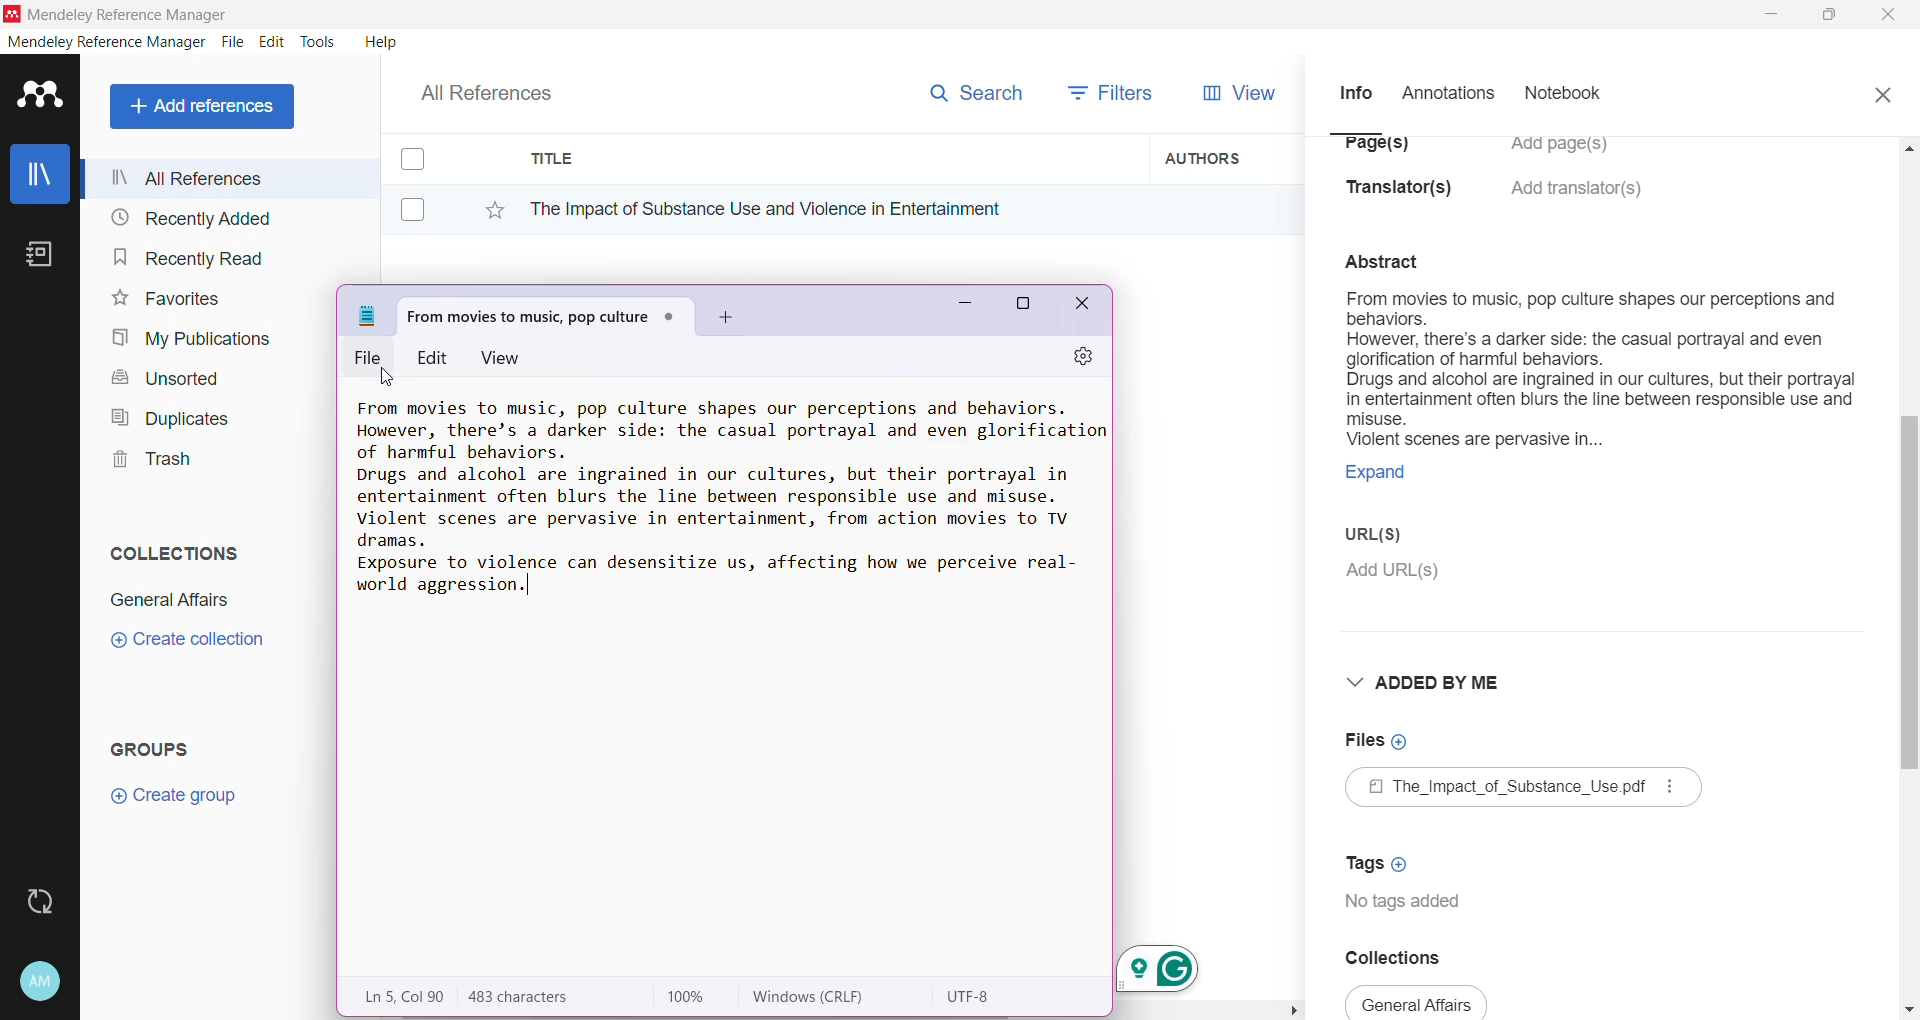 The image size is (1920, 1020). What do you see at coordinates (164, 299) in the screenshot?
I see `Favorites` at bounding box center [164, 299].